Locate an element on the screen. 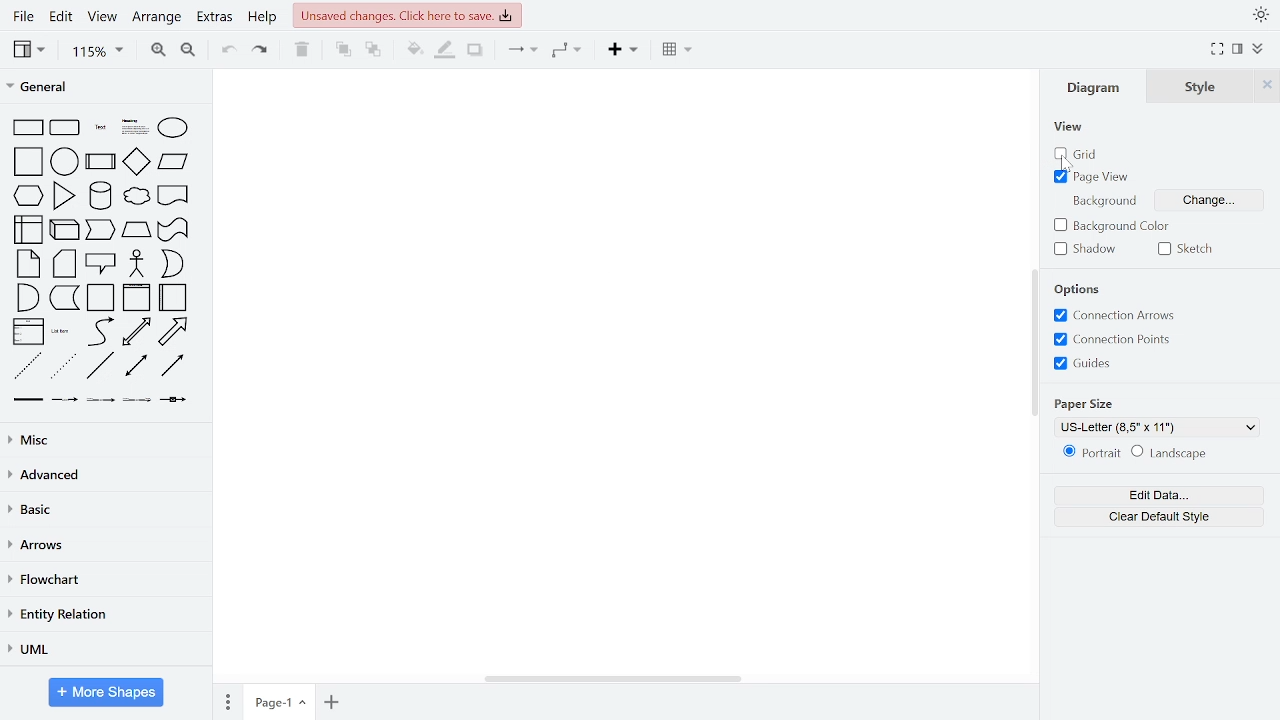  clear default style is located at coordinates (1158, 516).